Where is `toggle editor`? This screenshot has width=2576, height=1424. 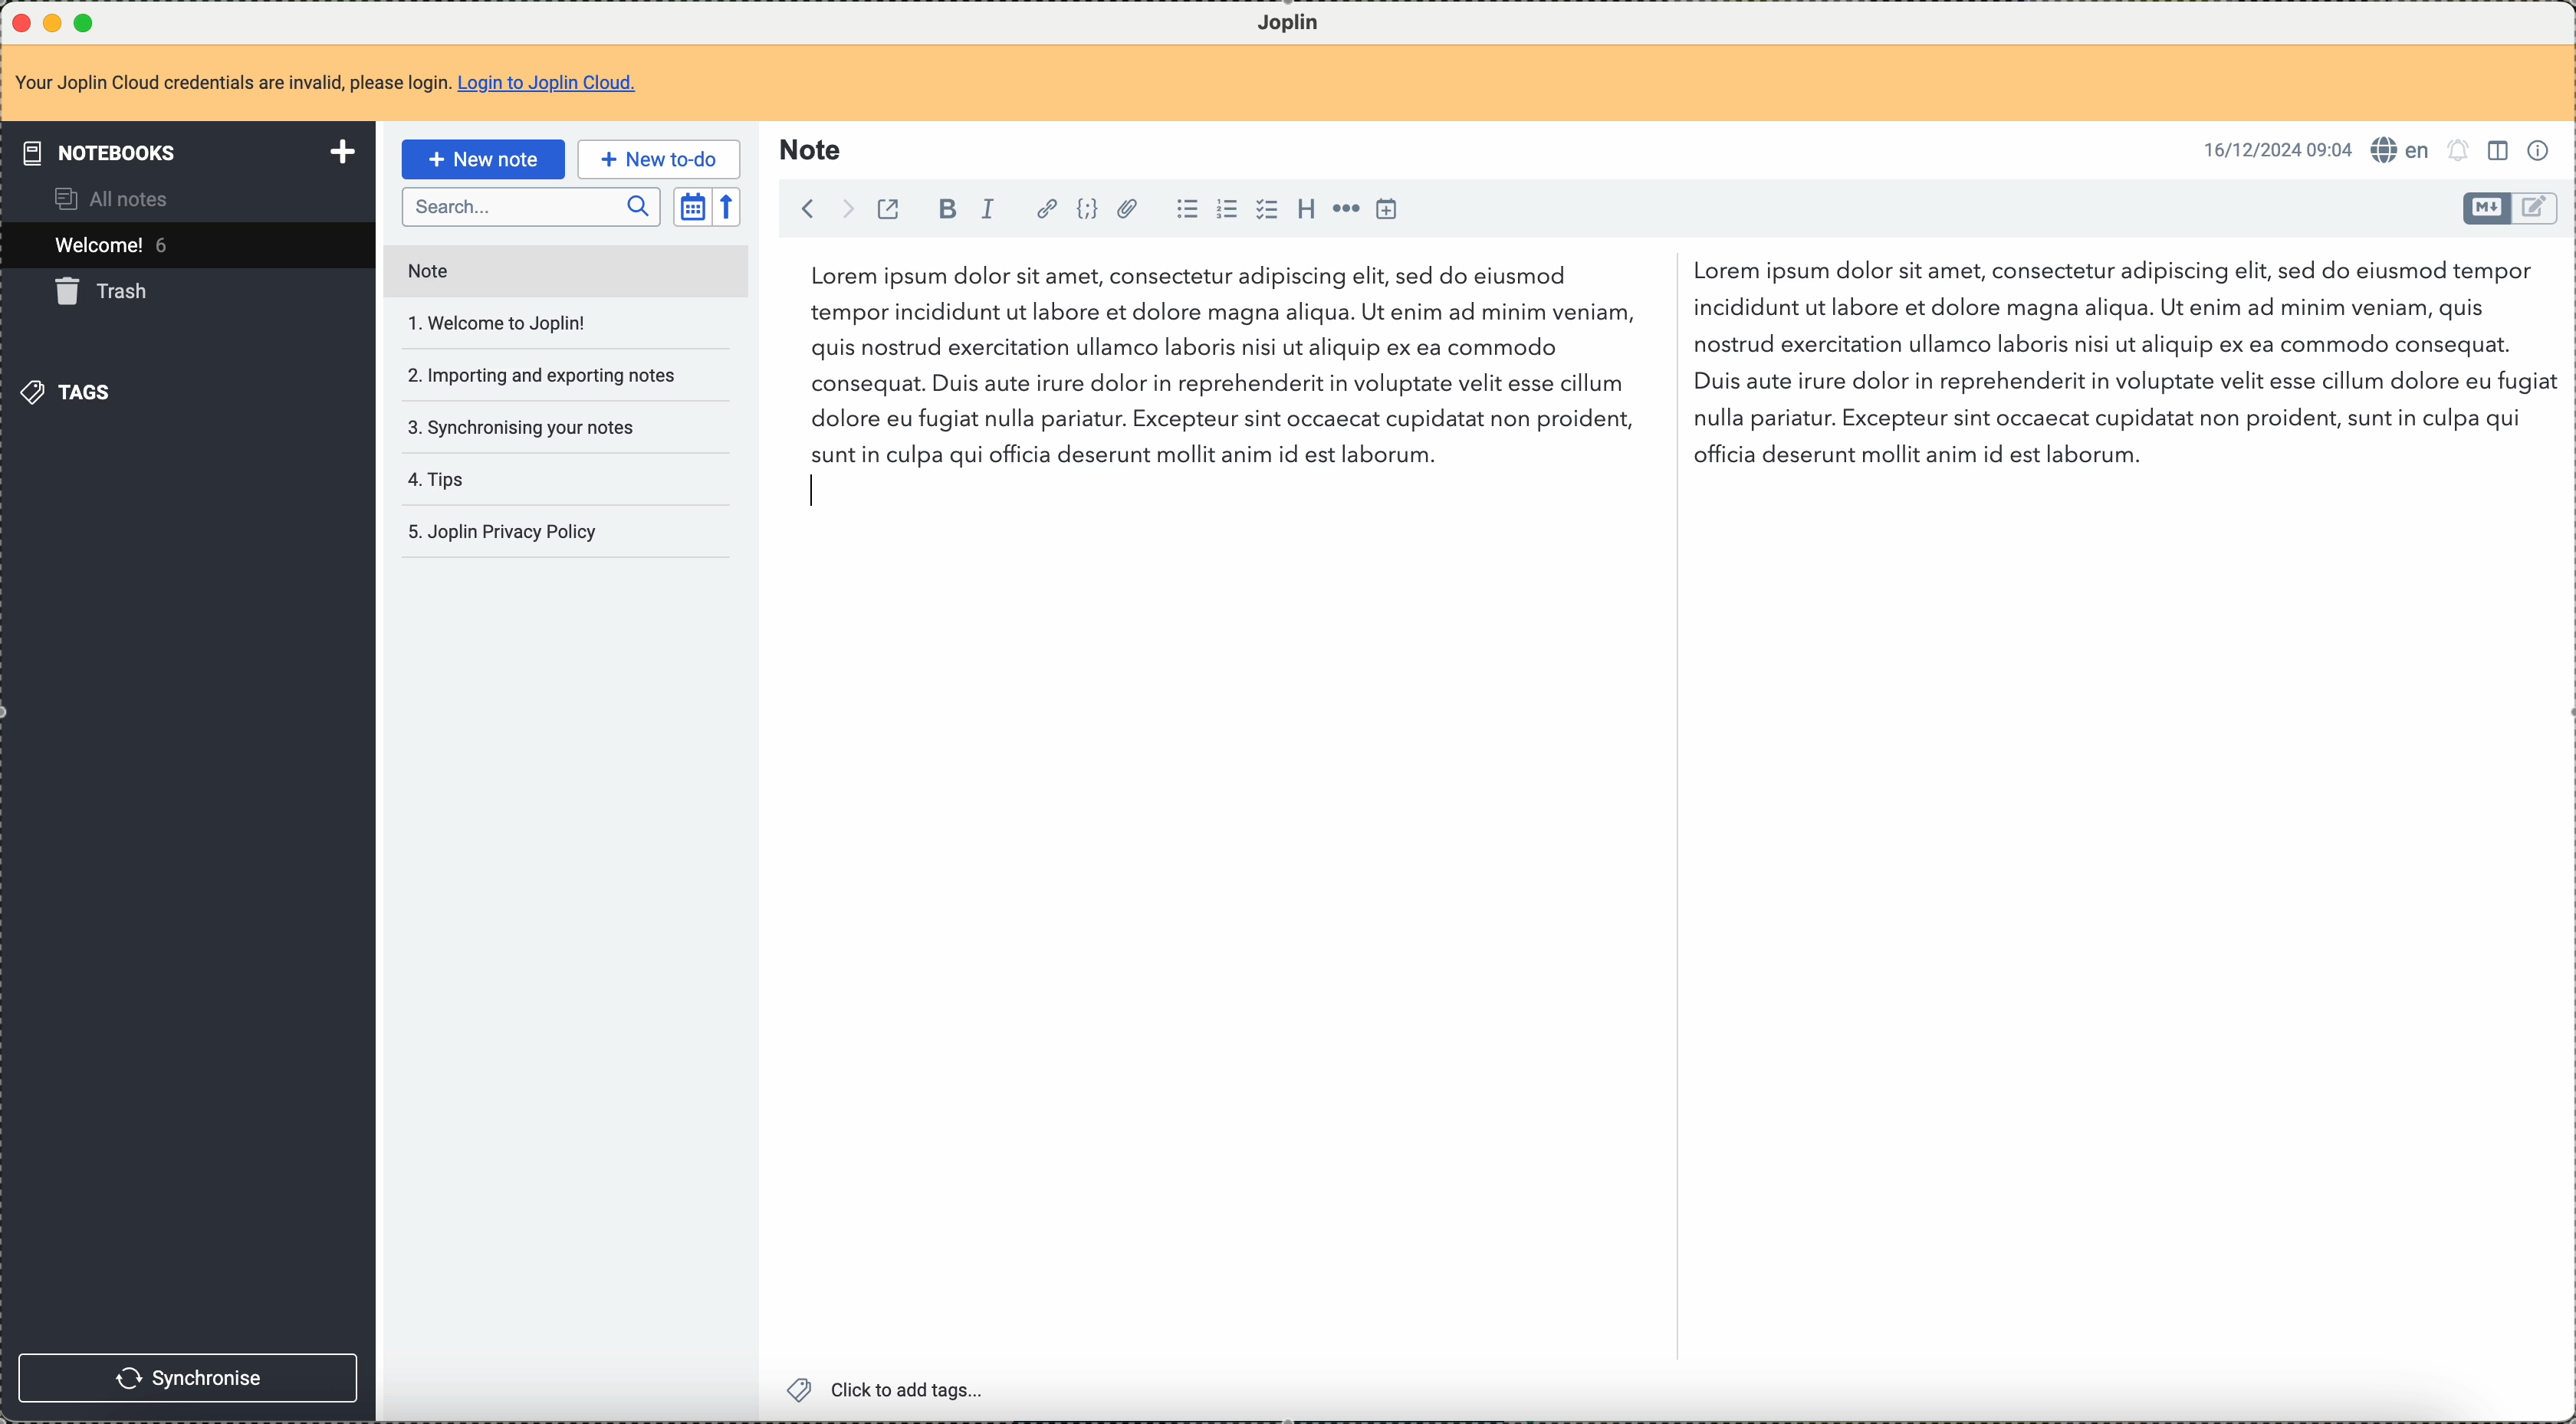 toggle editor is located at coordinates (2537, 210).